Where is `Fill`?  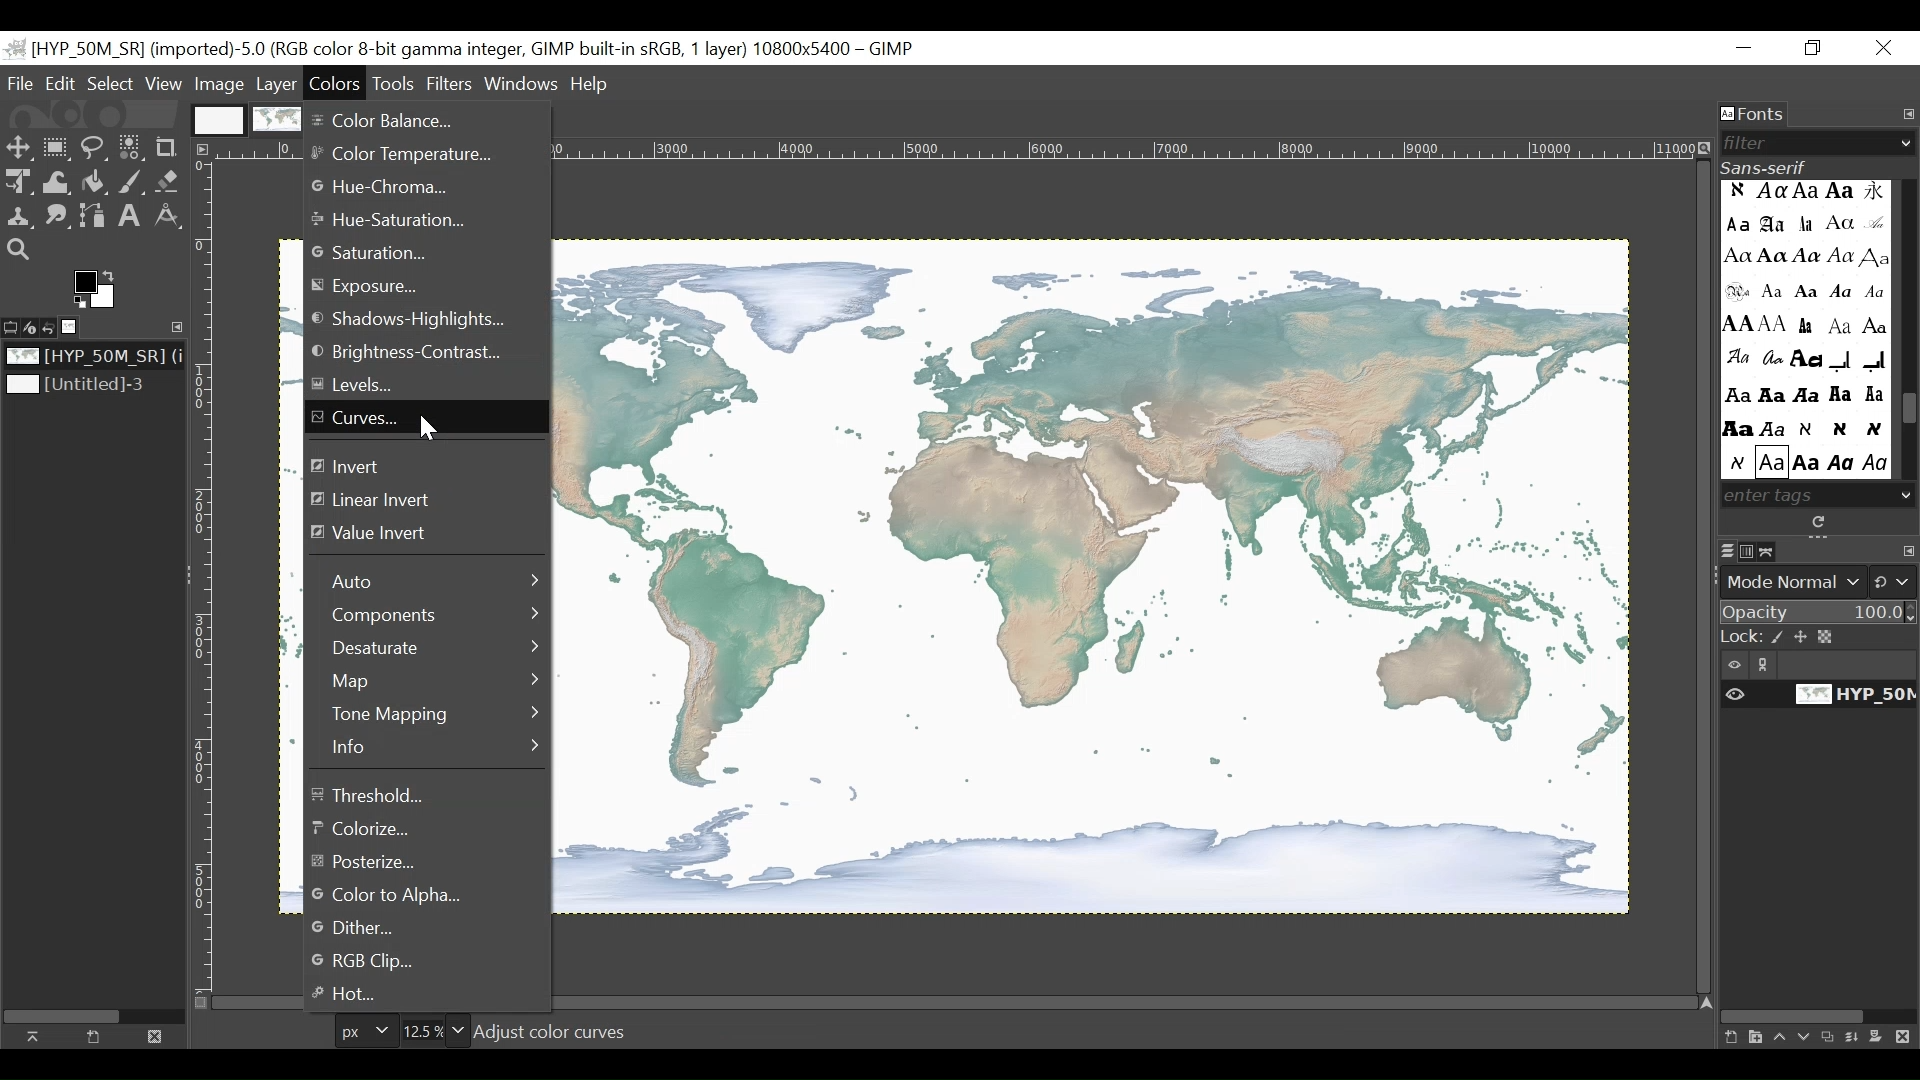
Fill is located at coordinates (92, 184).